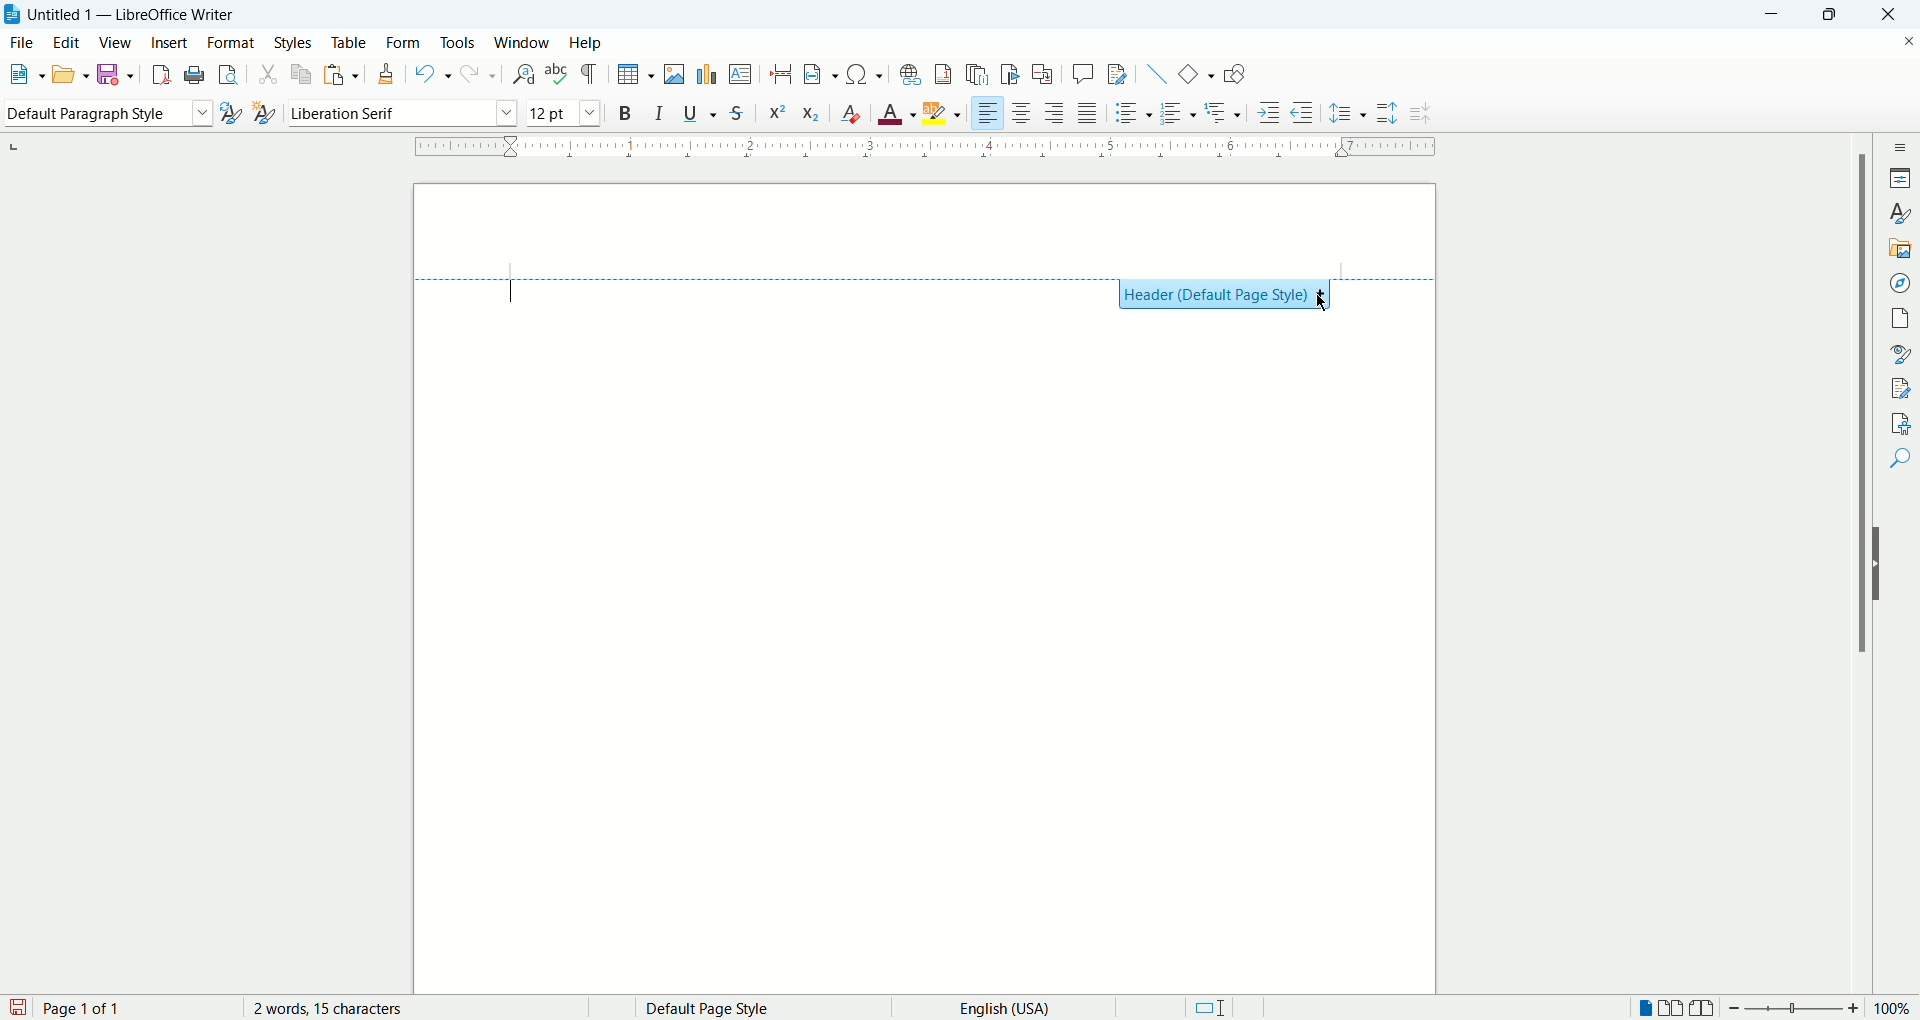 The image size is (1920, 1020). I want to click on zoom bar, so click(1796, 1008).